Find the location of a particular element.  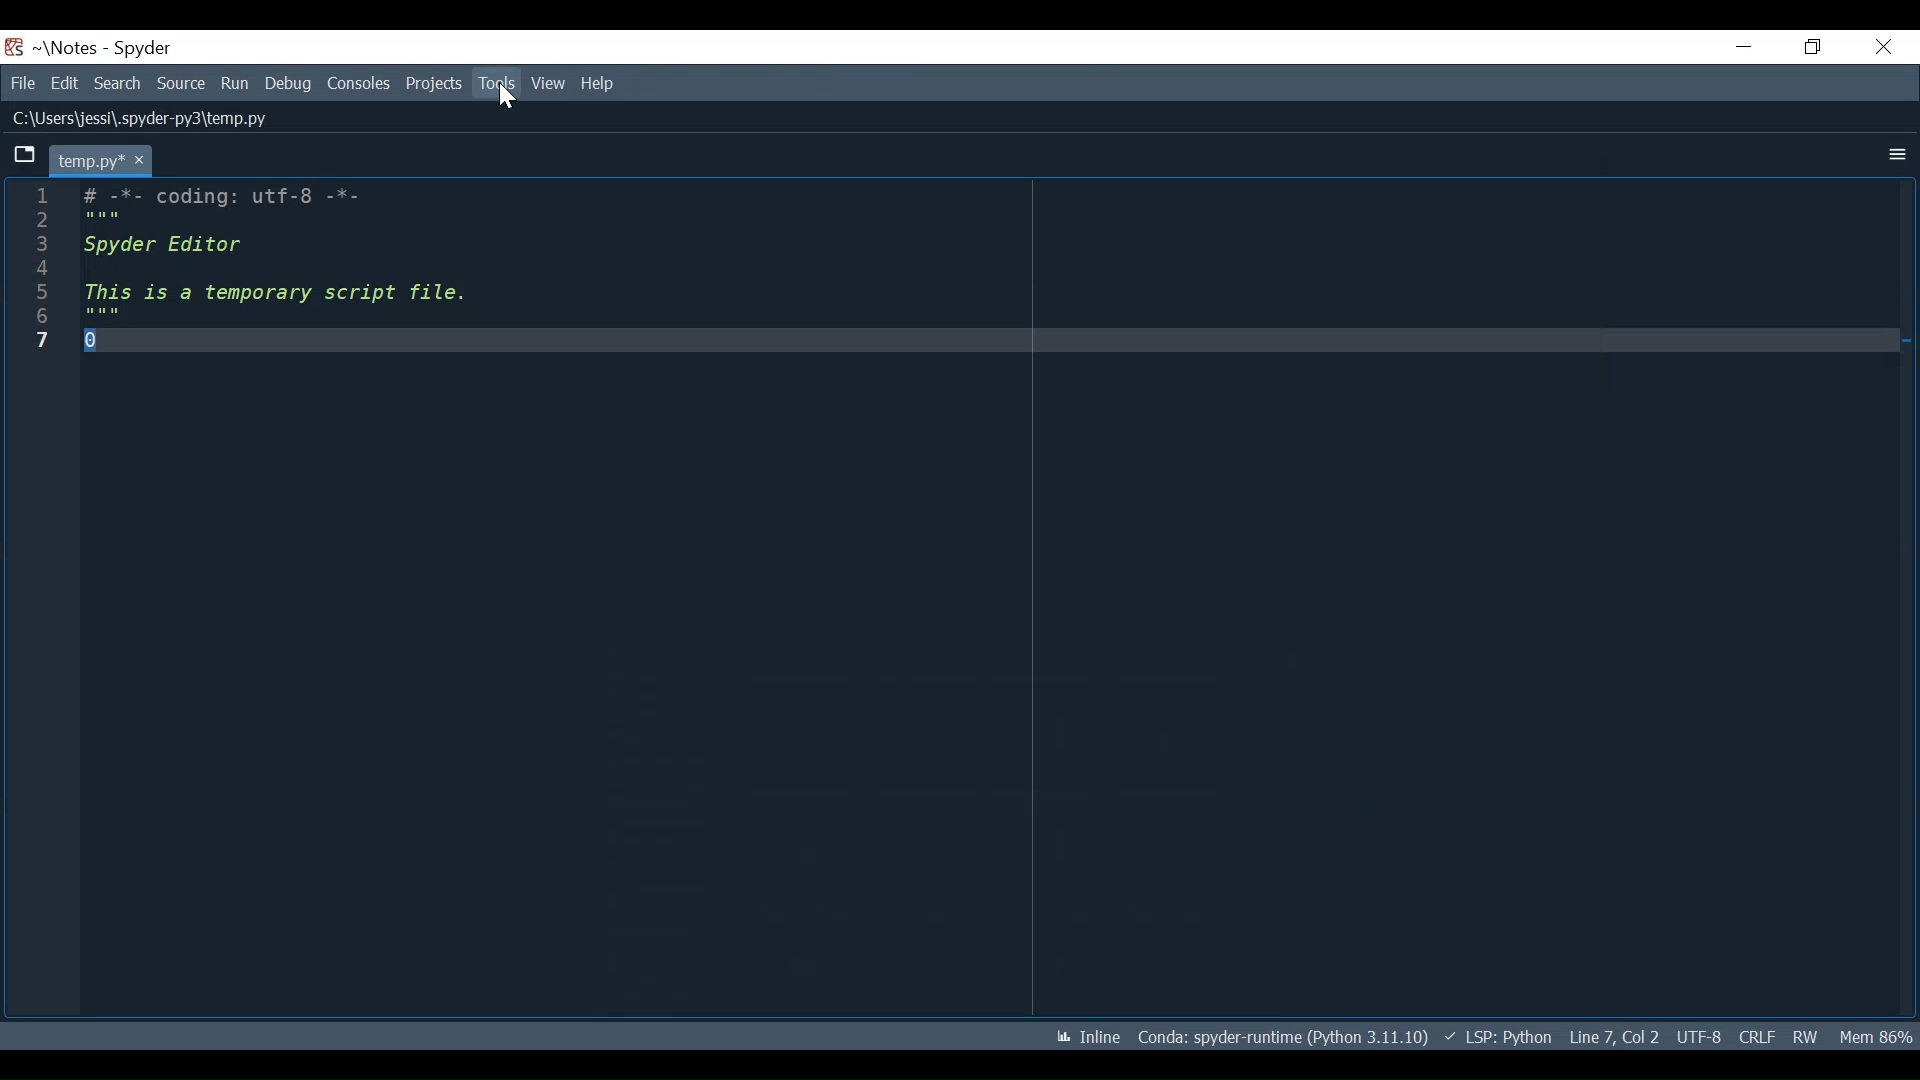

View is located at coordinates (548, 83).